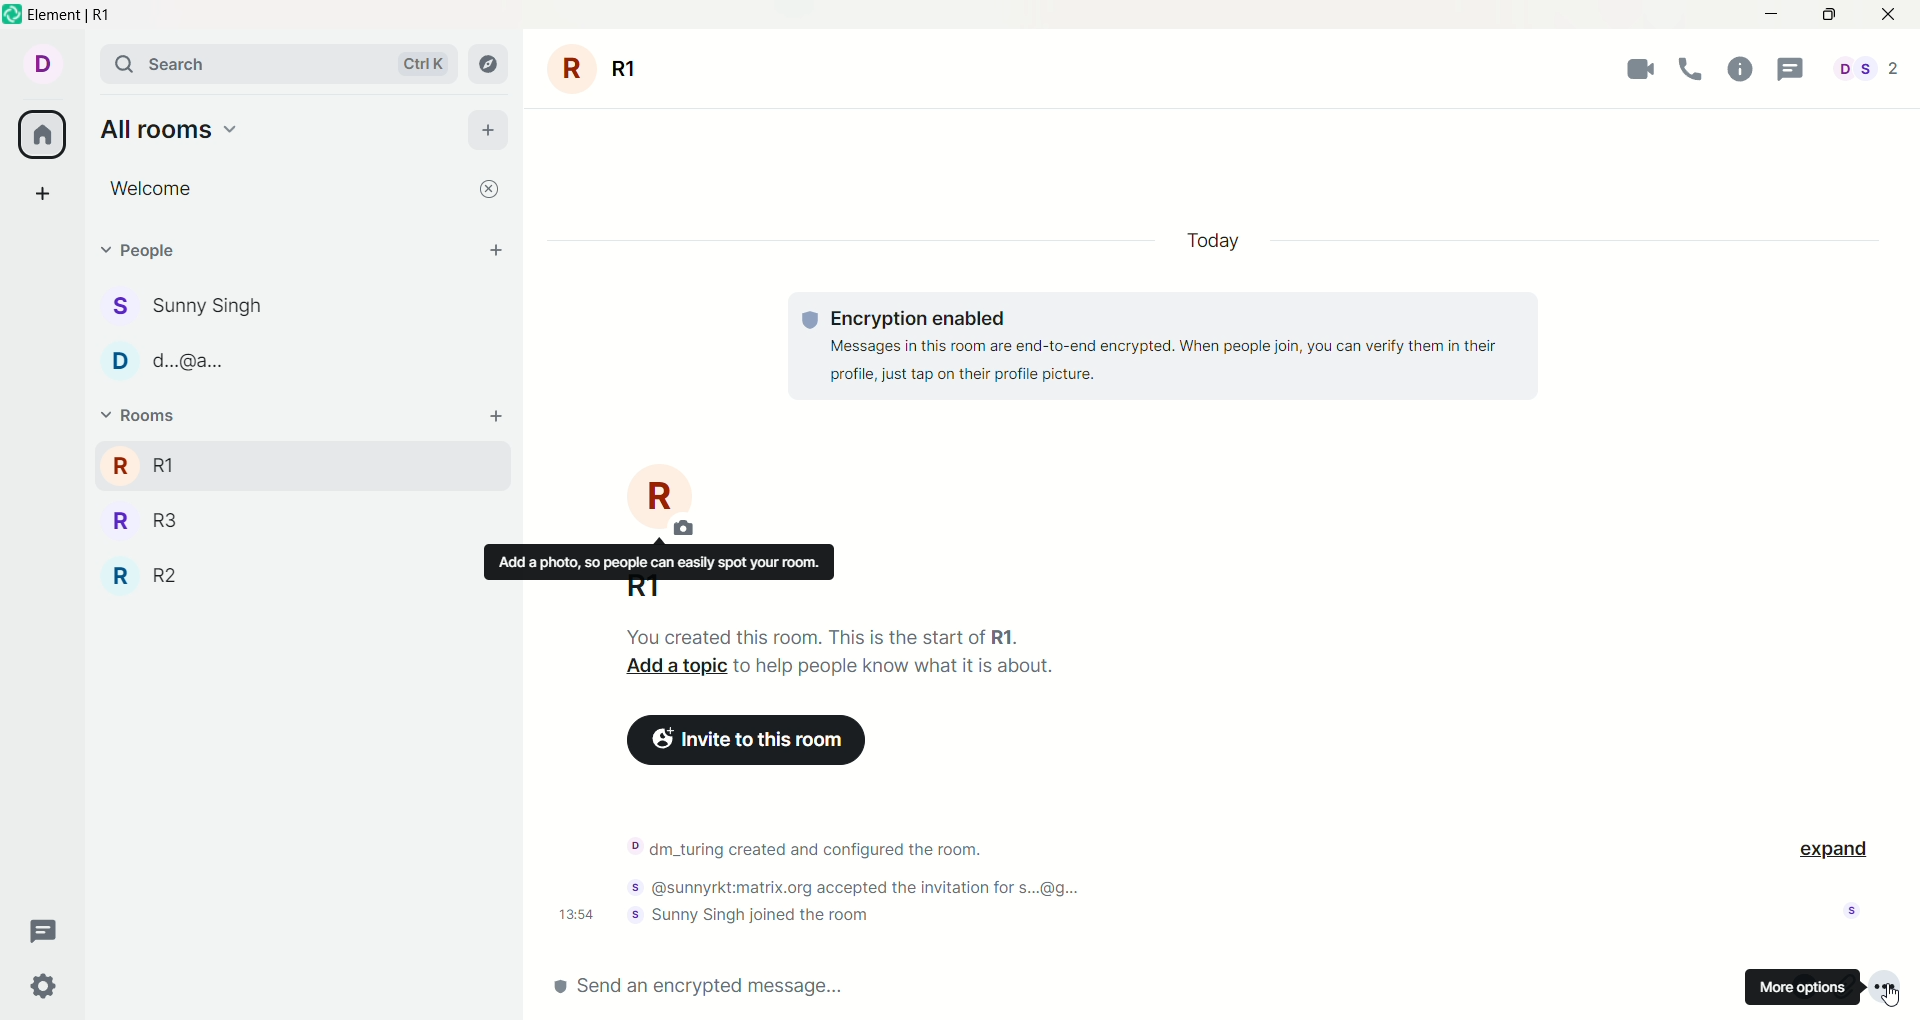  I want to click on Text logo, so click(810, 320).